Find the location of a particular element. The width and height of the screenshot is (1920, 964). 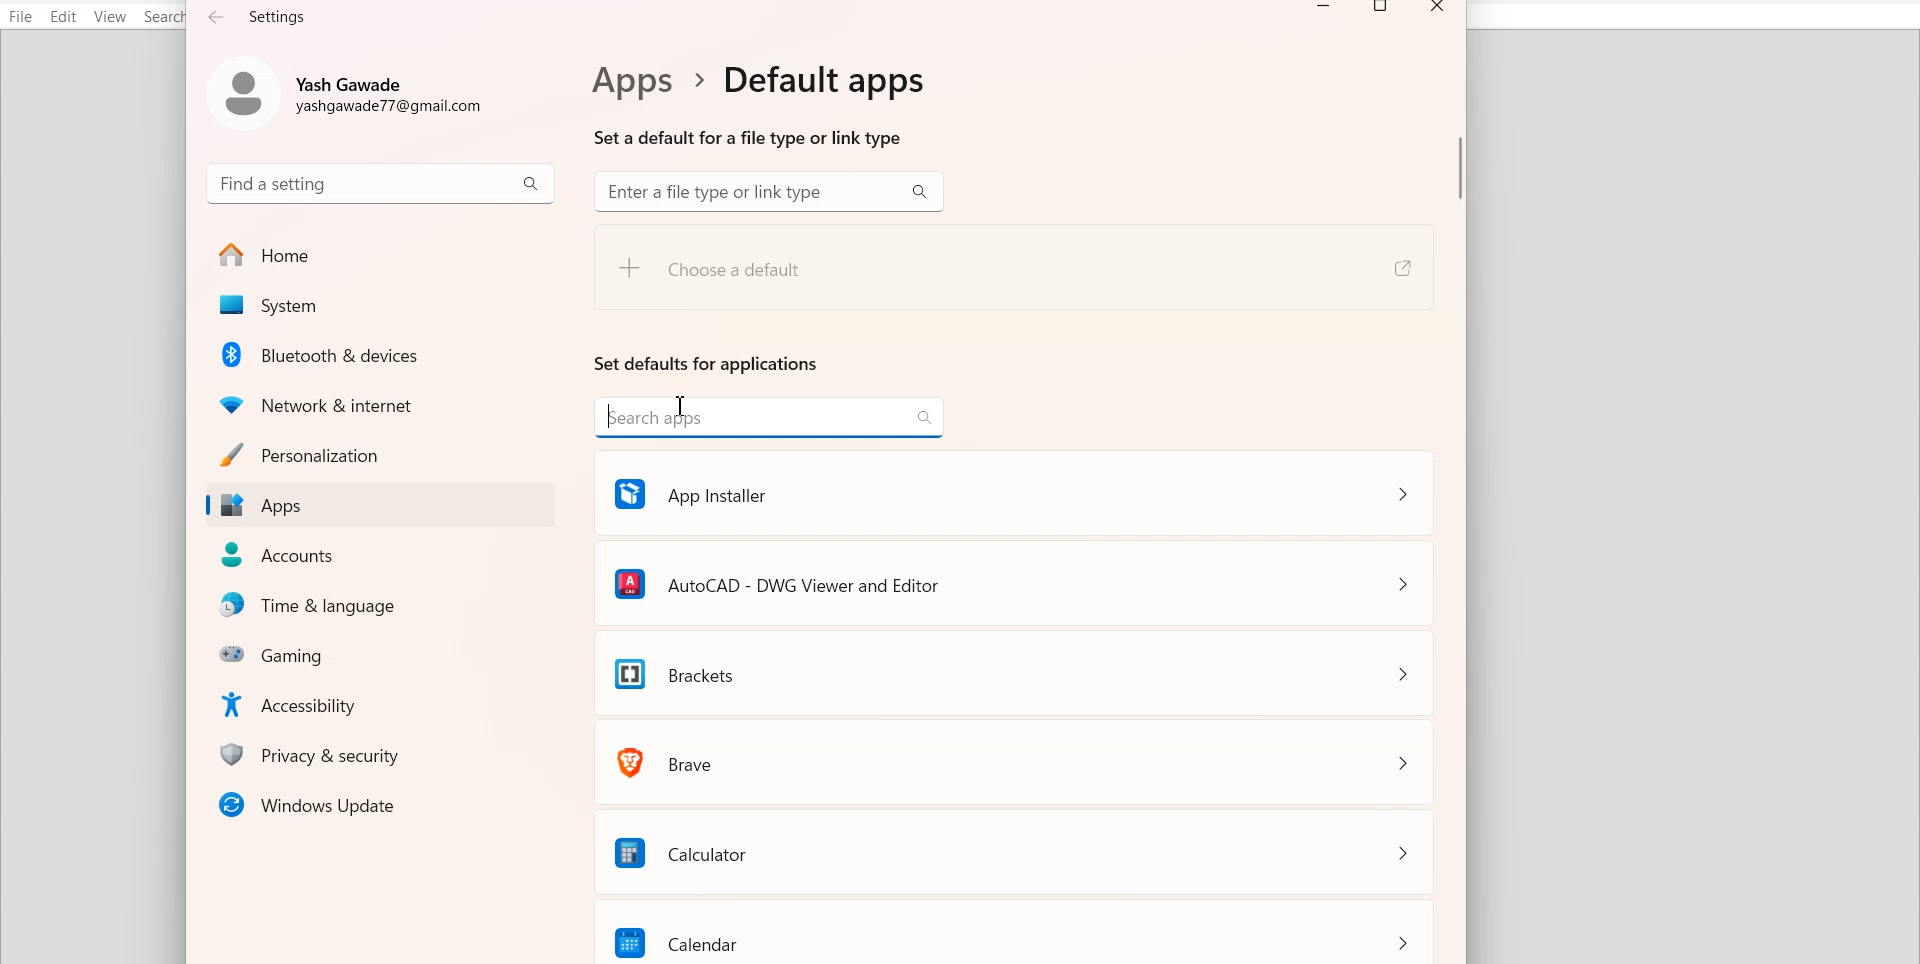

Text is located at coordinates (259, 16).